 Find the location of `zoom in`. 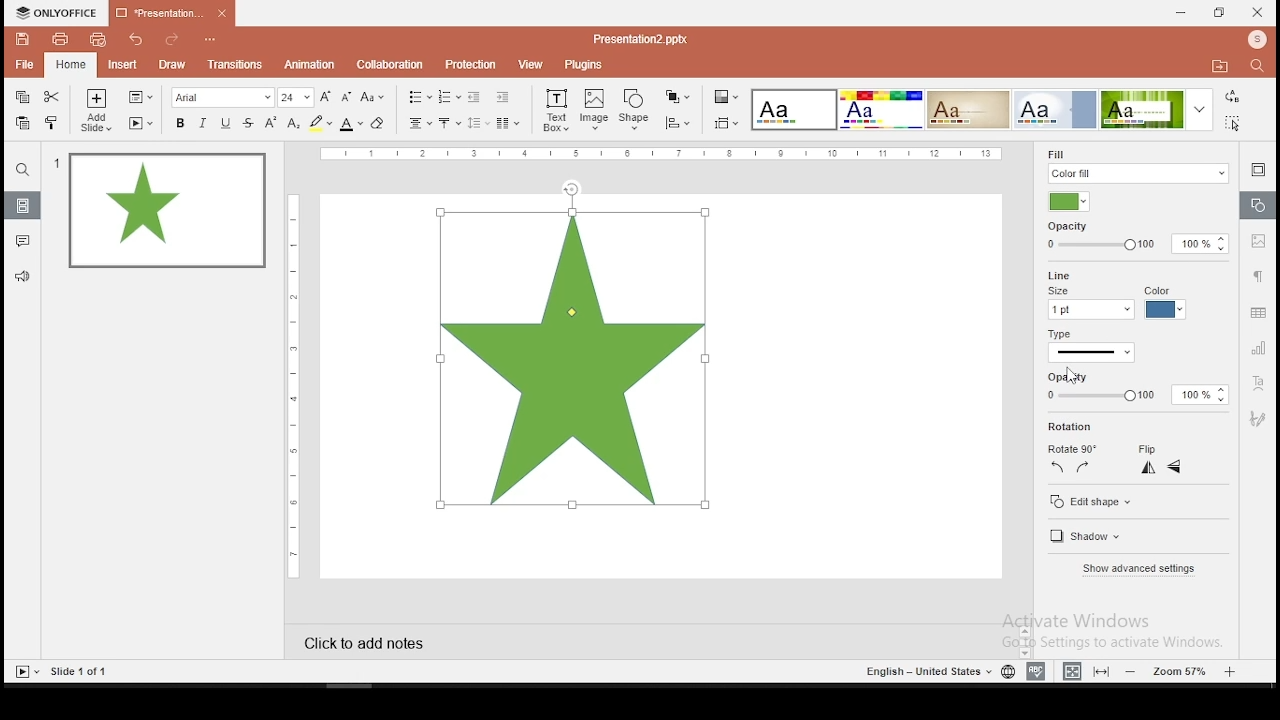

zoom in is located at coordinates (1230, 669).